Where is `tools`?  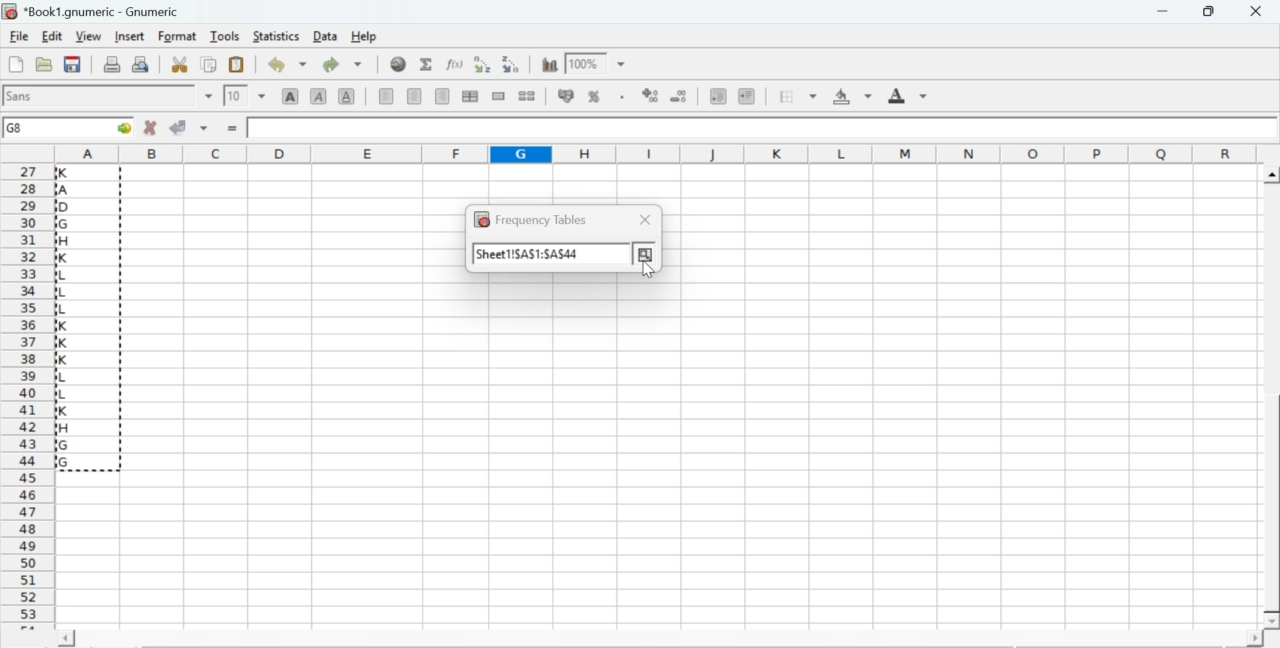 tools is located at coordinates (226, 35).